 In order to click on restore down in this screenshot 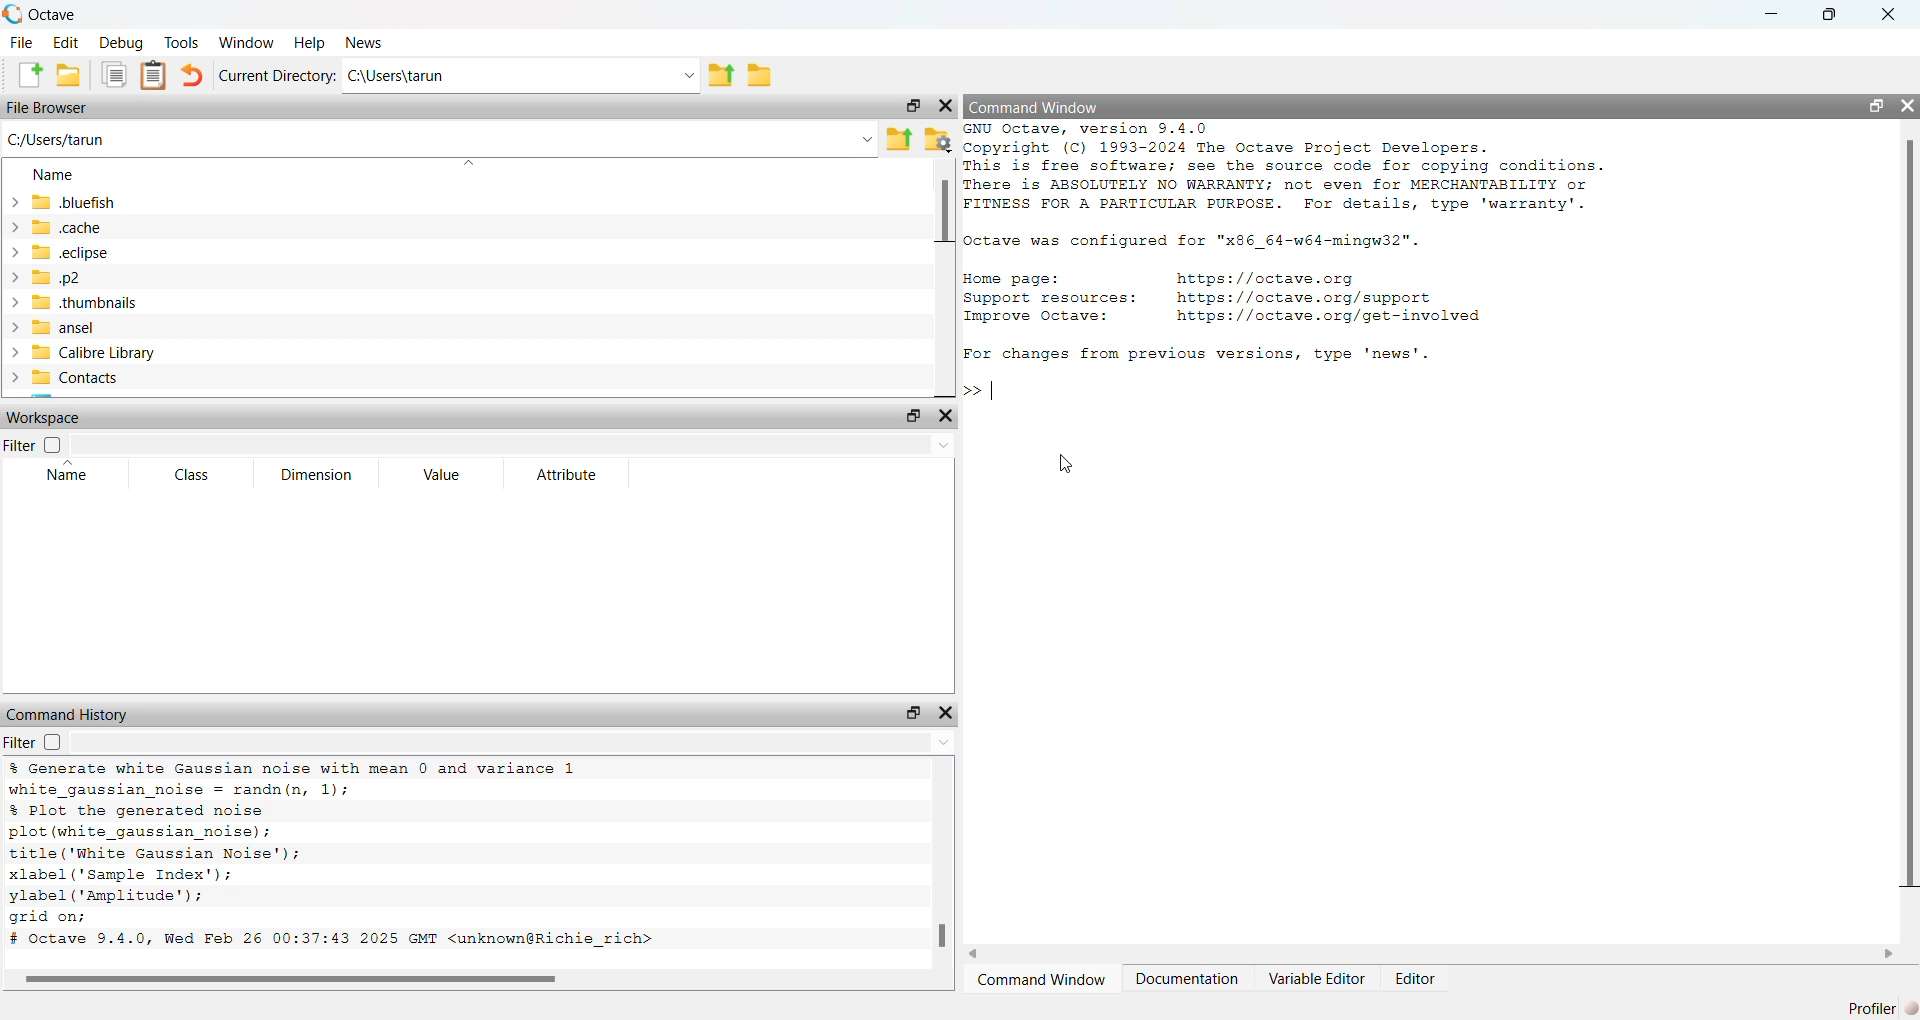, I will do `click(910, 418)`.